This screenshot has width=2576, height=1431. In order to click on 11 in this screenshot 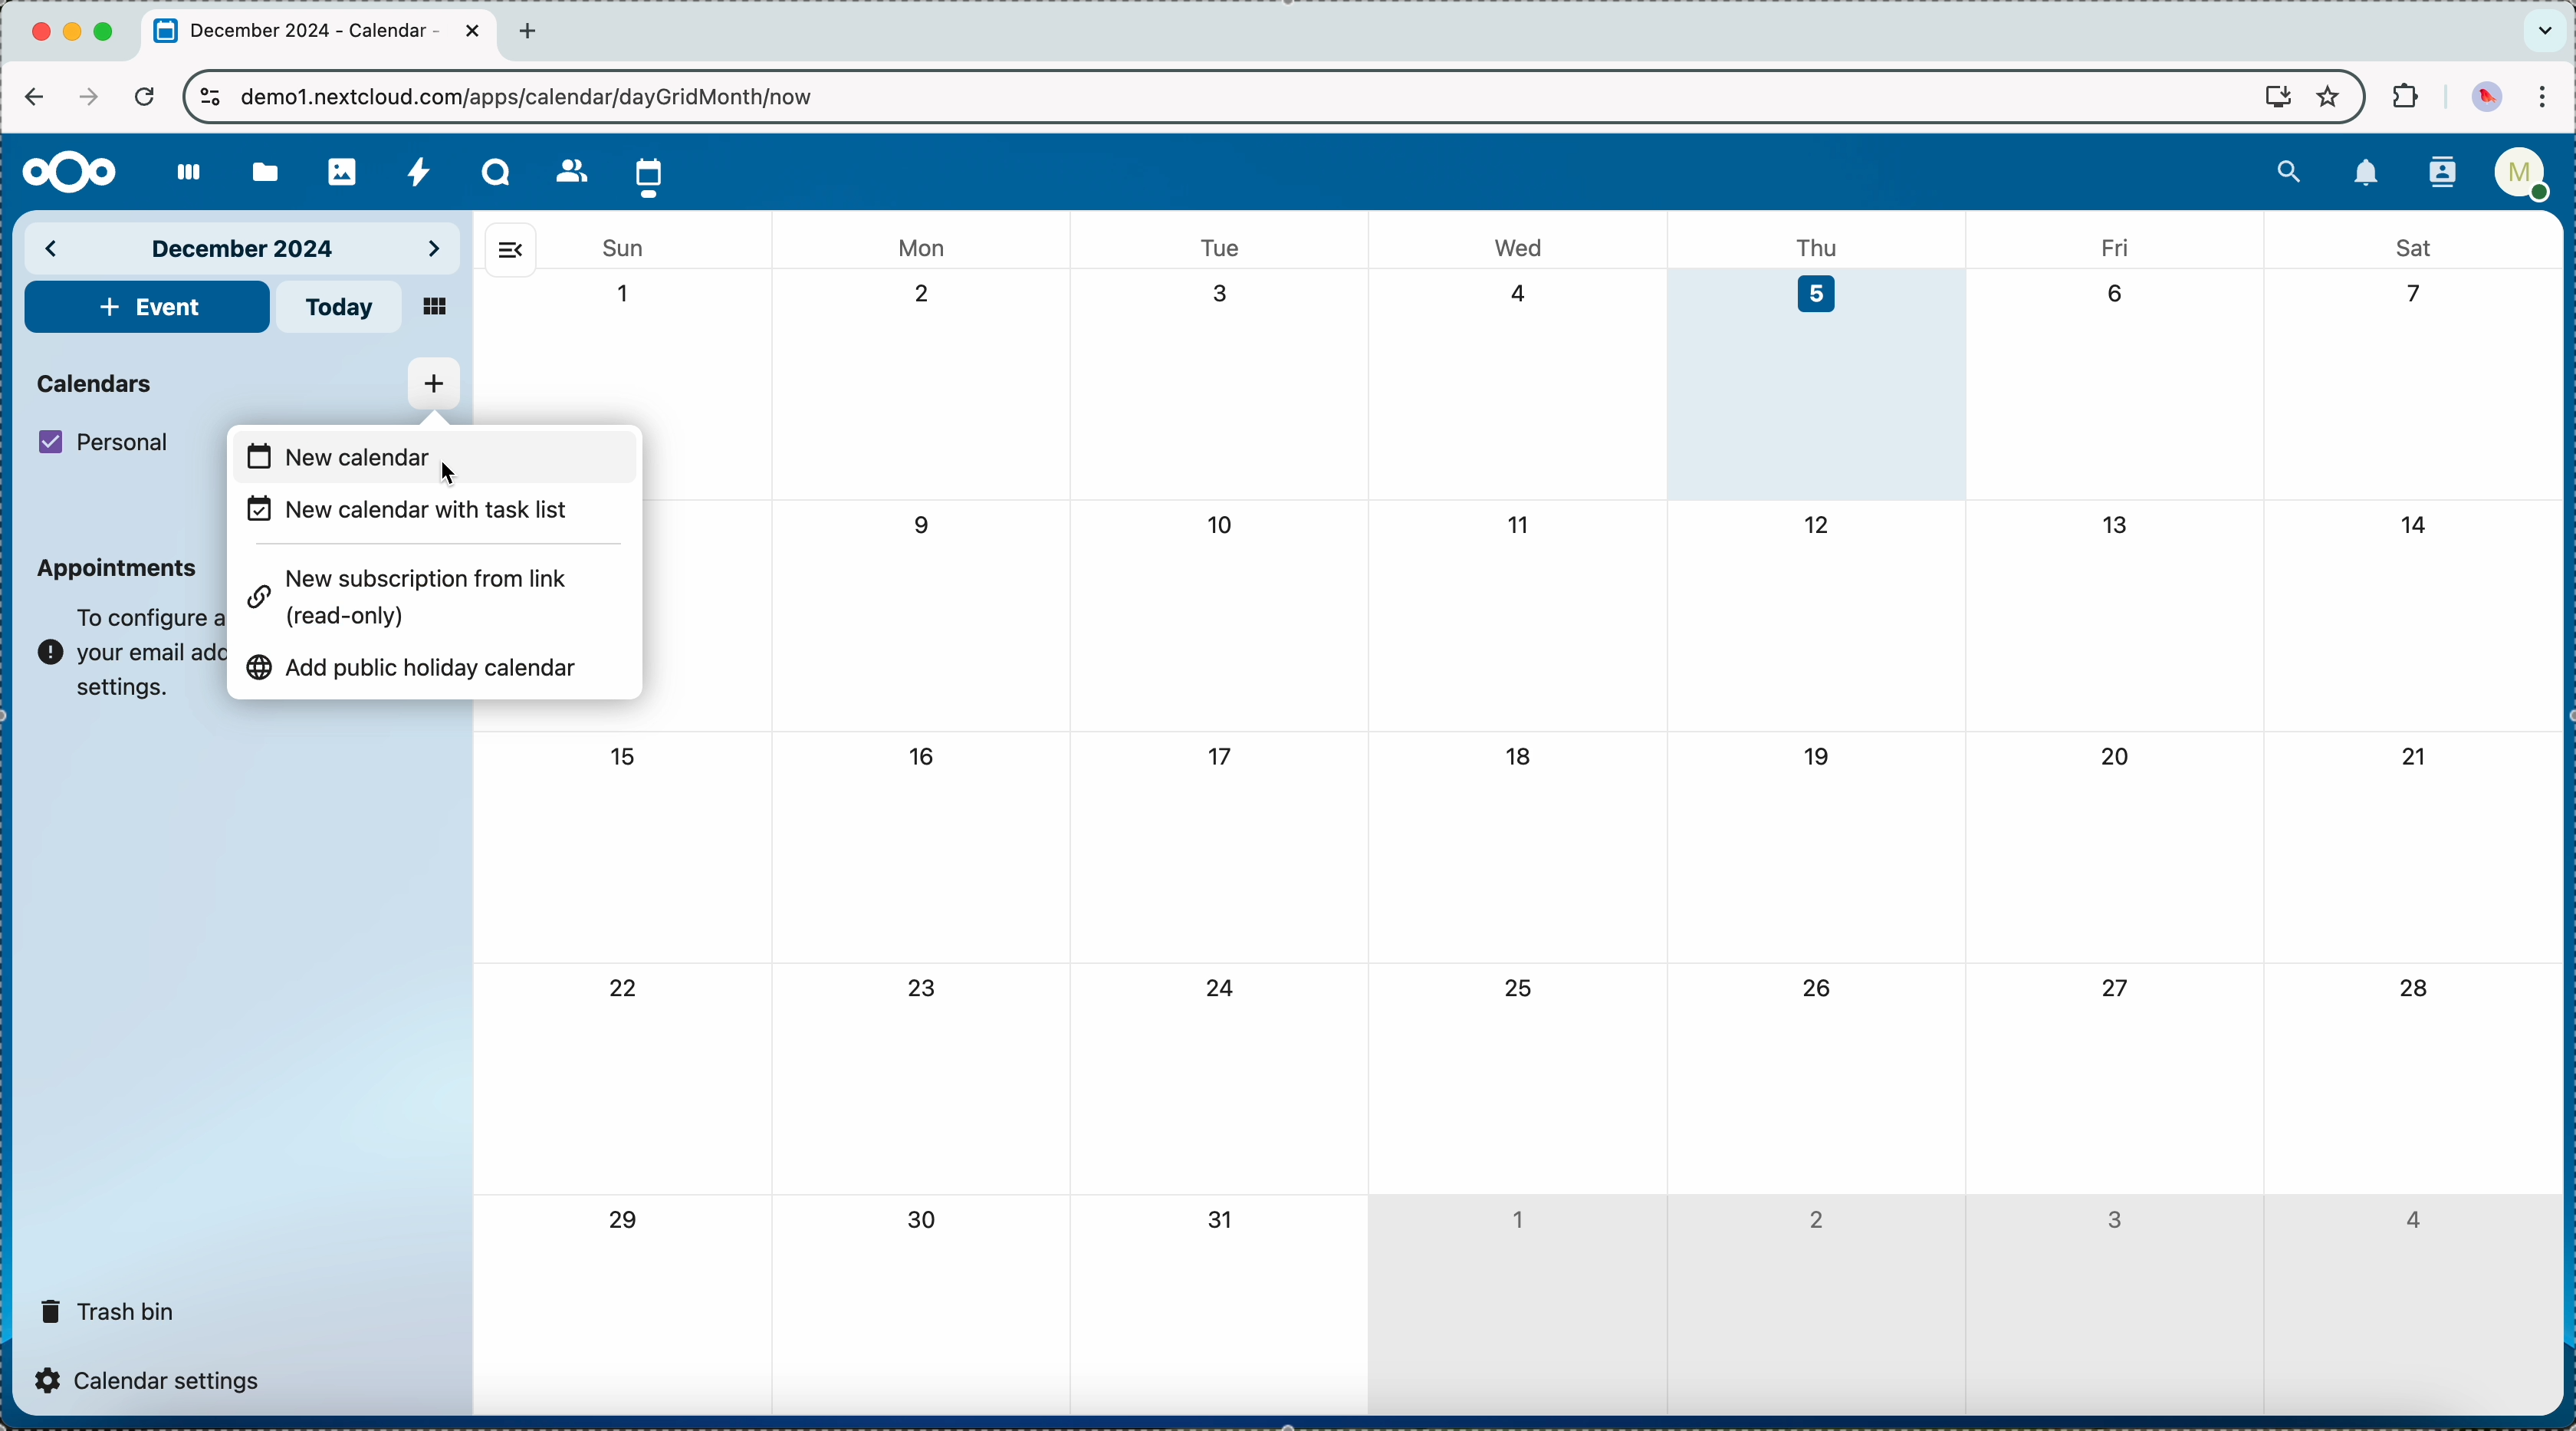, I will do `click(1515, 523)`.